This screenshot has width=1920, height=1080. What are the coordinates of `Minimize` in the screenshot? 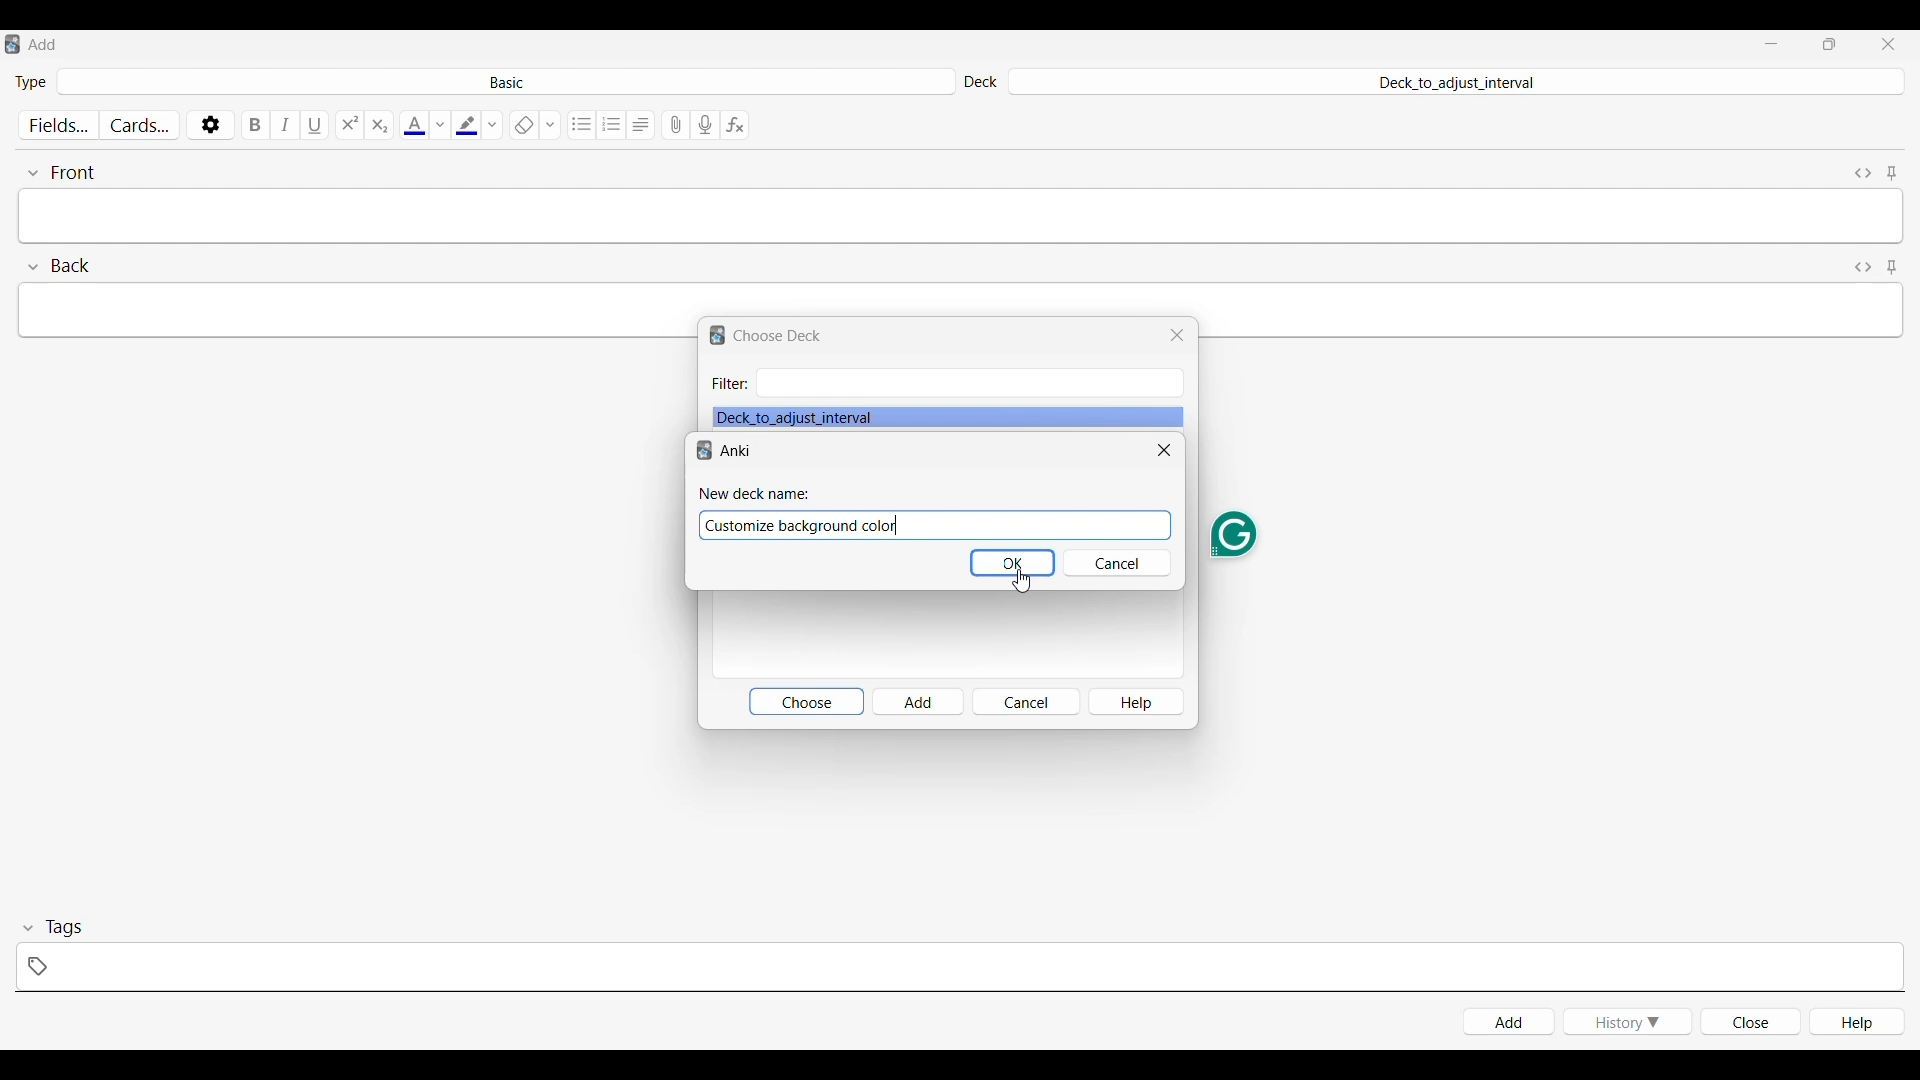 It's located at (1771, 44).